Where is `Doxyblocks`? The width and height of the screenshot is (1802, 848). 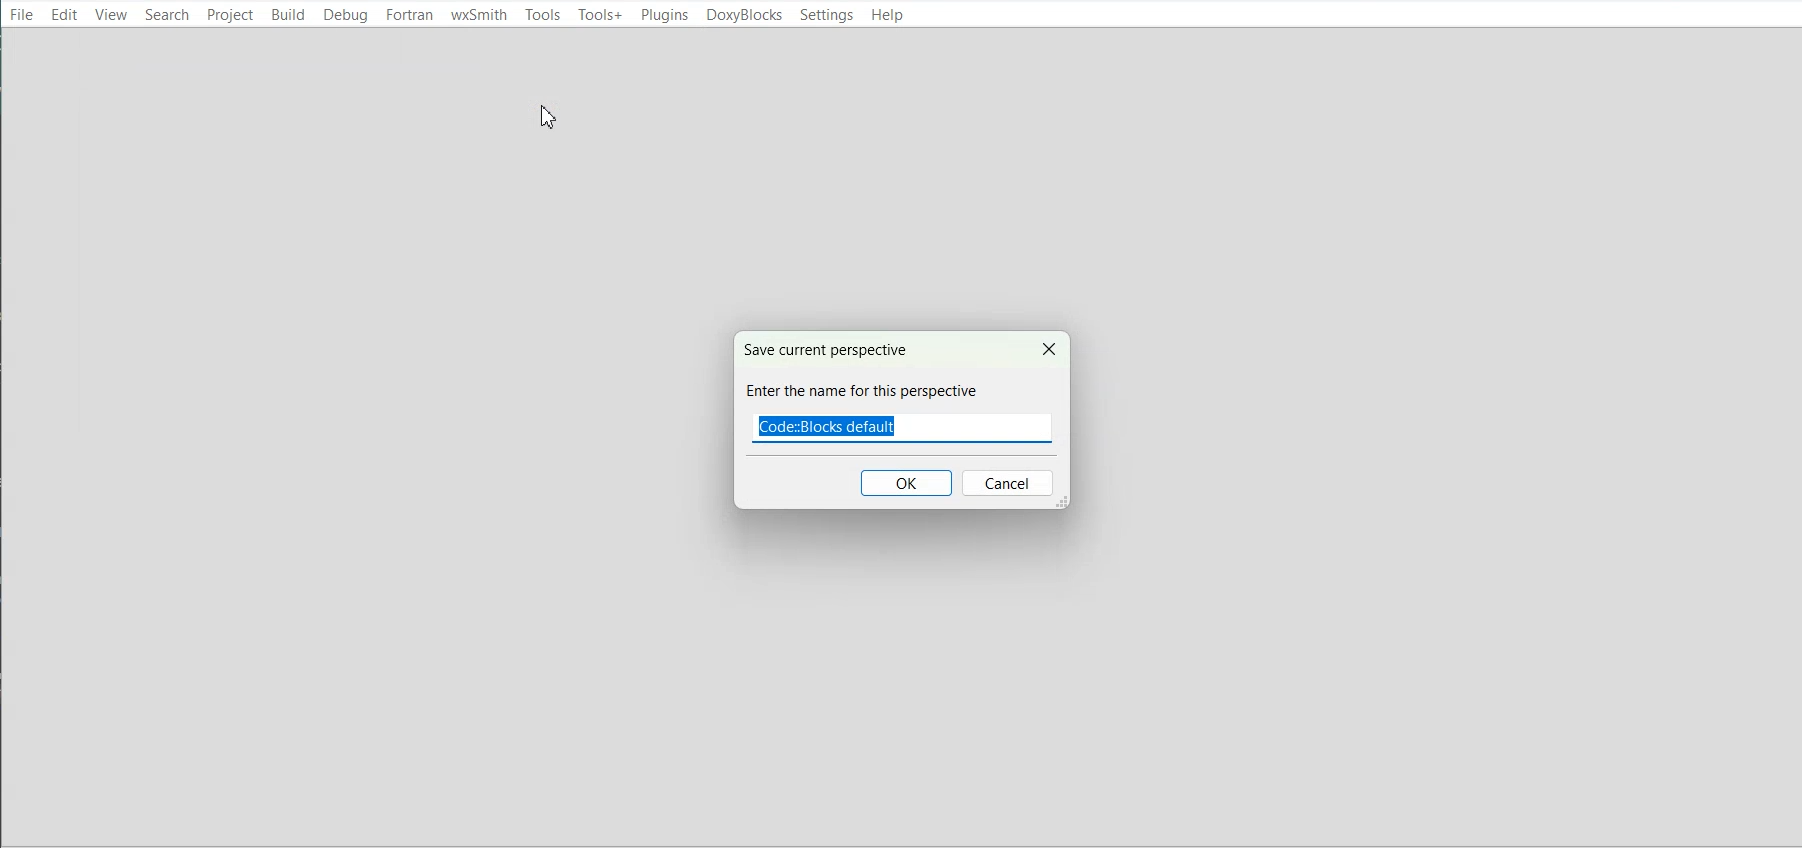
Doxyblocks is located at coordinates (743, 15).